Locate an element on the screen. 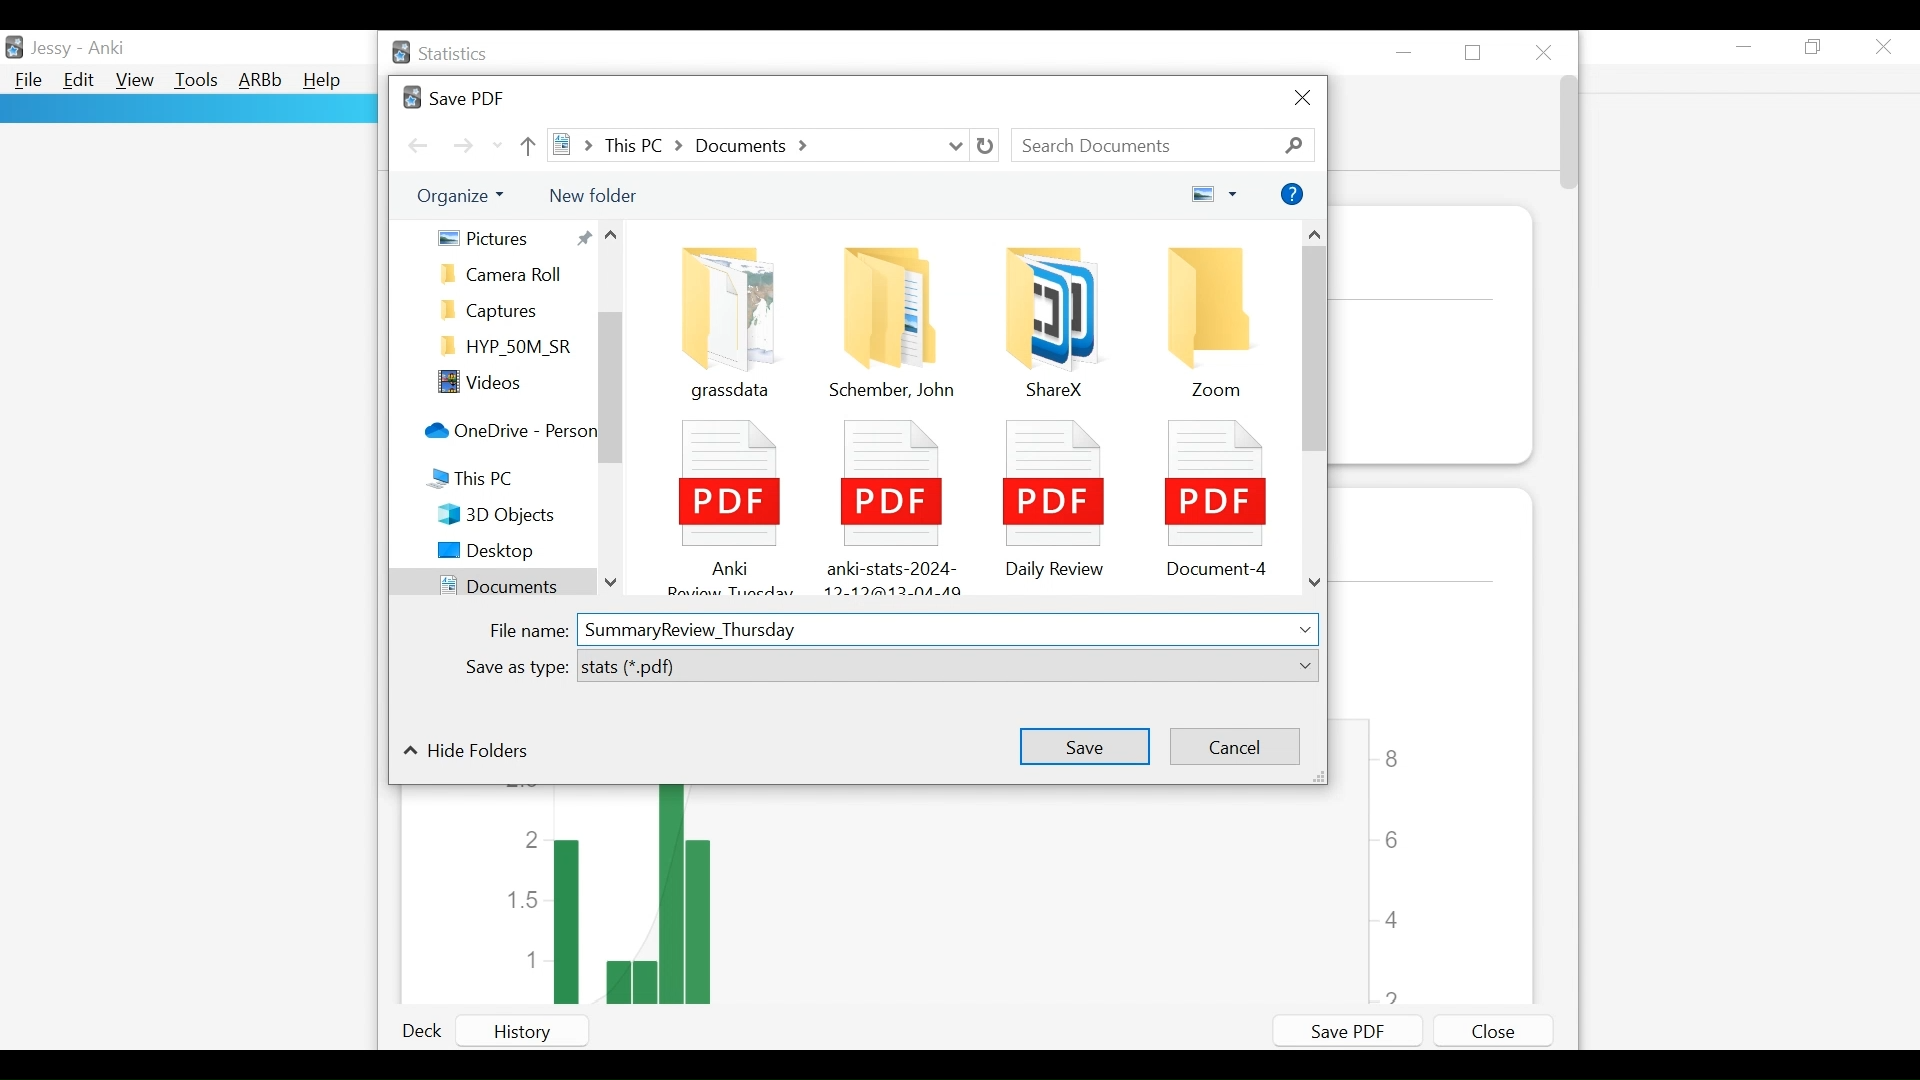  Save is located at coordinates (1083, 744).